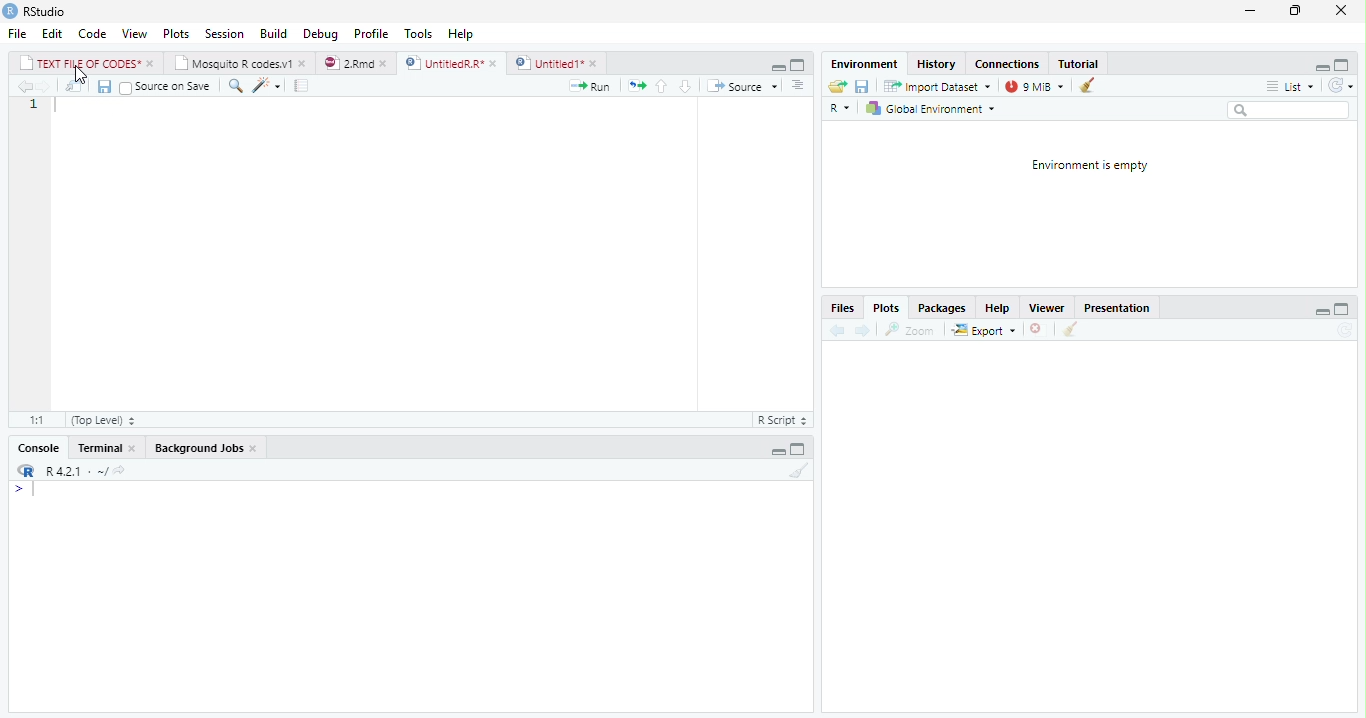 The height and width of the screenshot is (718, 1366). What do you see at coordinates (1048, 308) in the screenshot?
I see `Viewer` at bounding box center [1048, 308].